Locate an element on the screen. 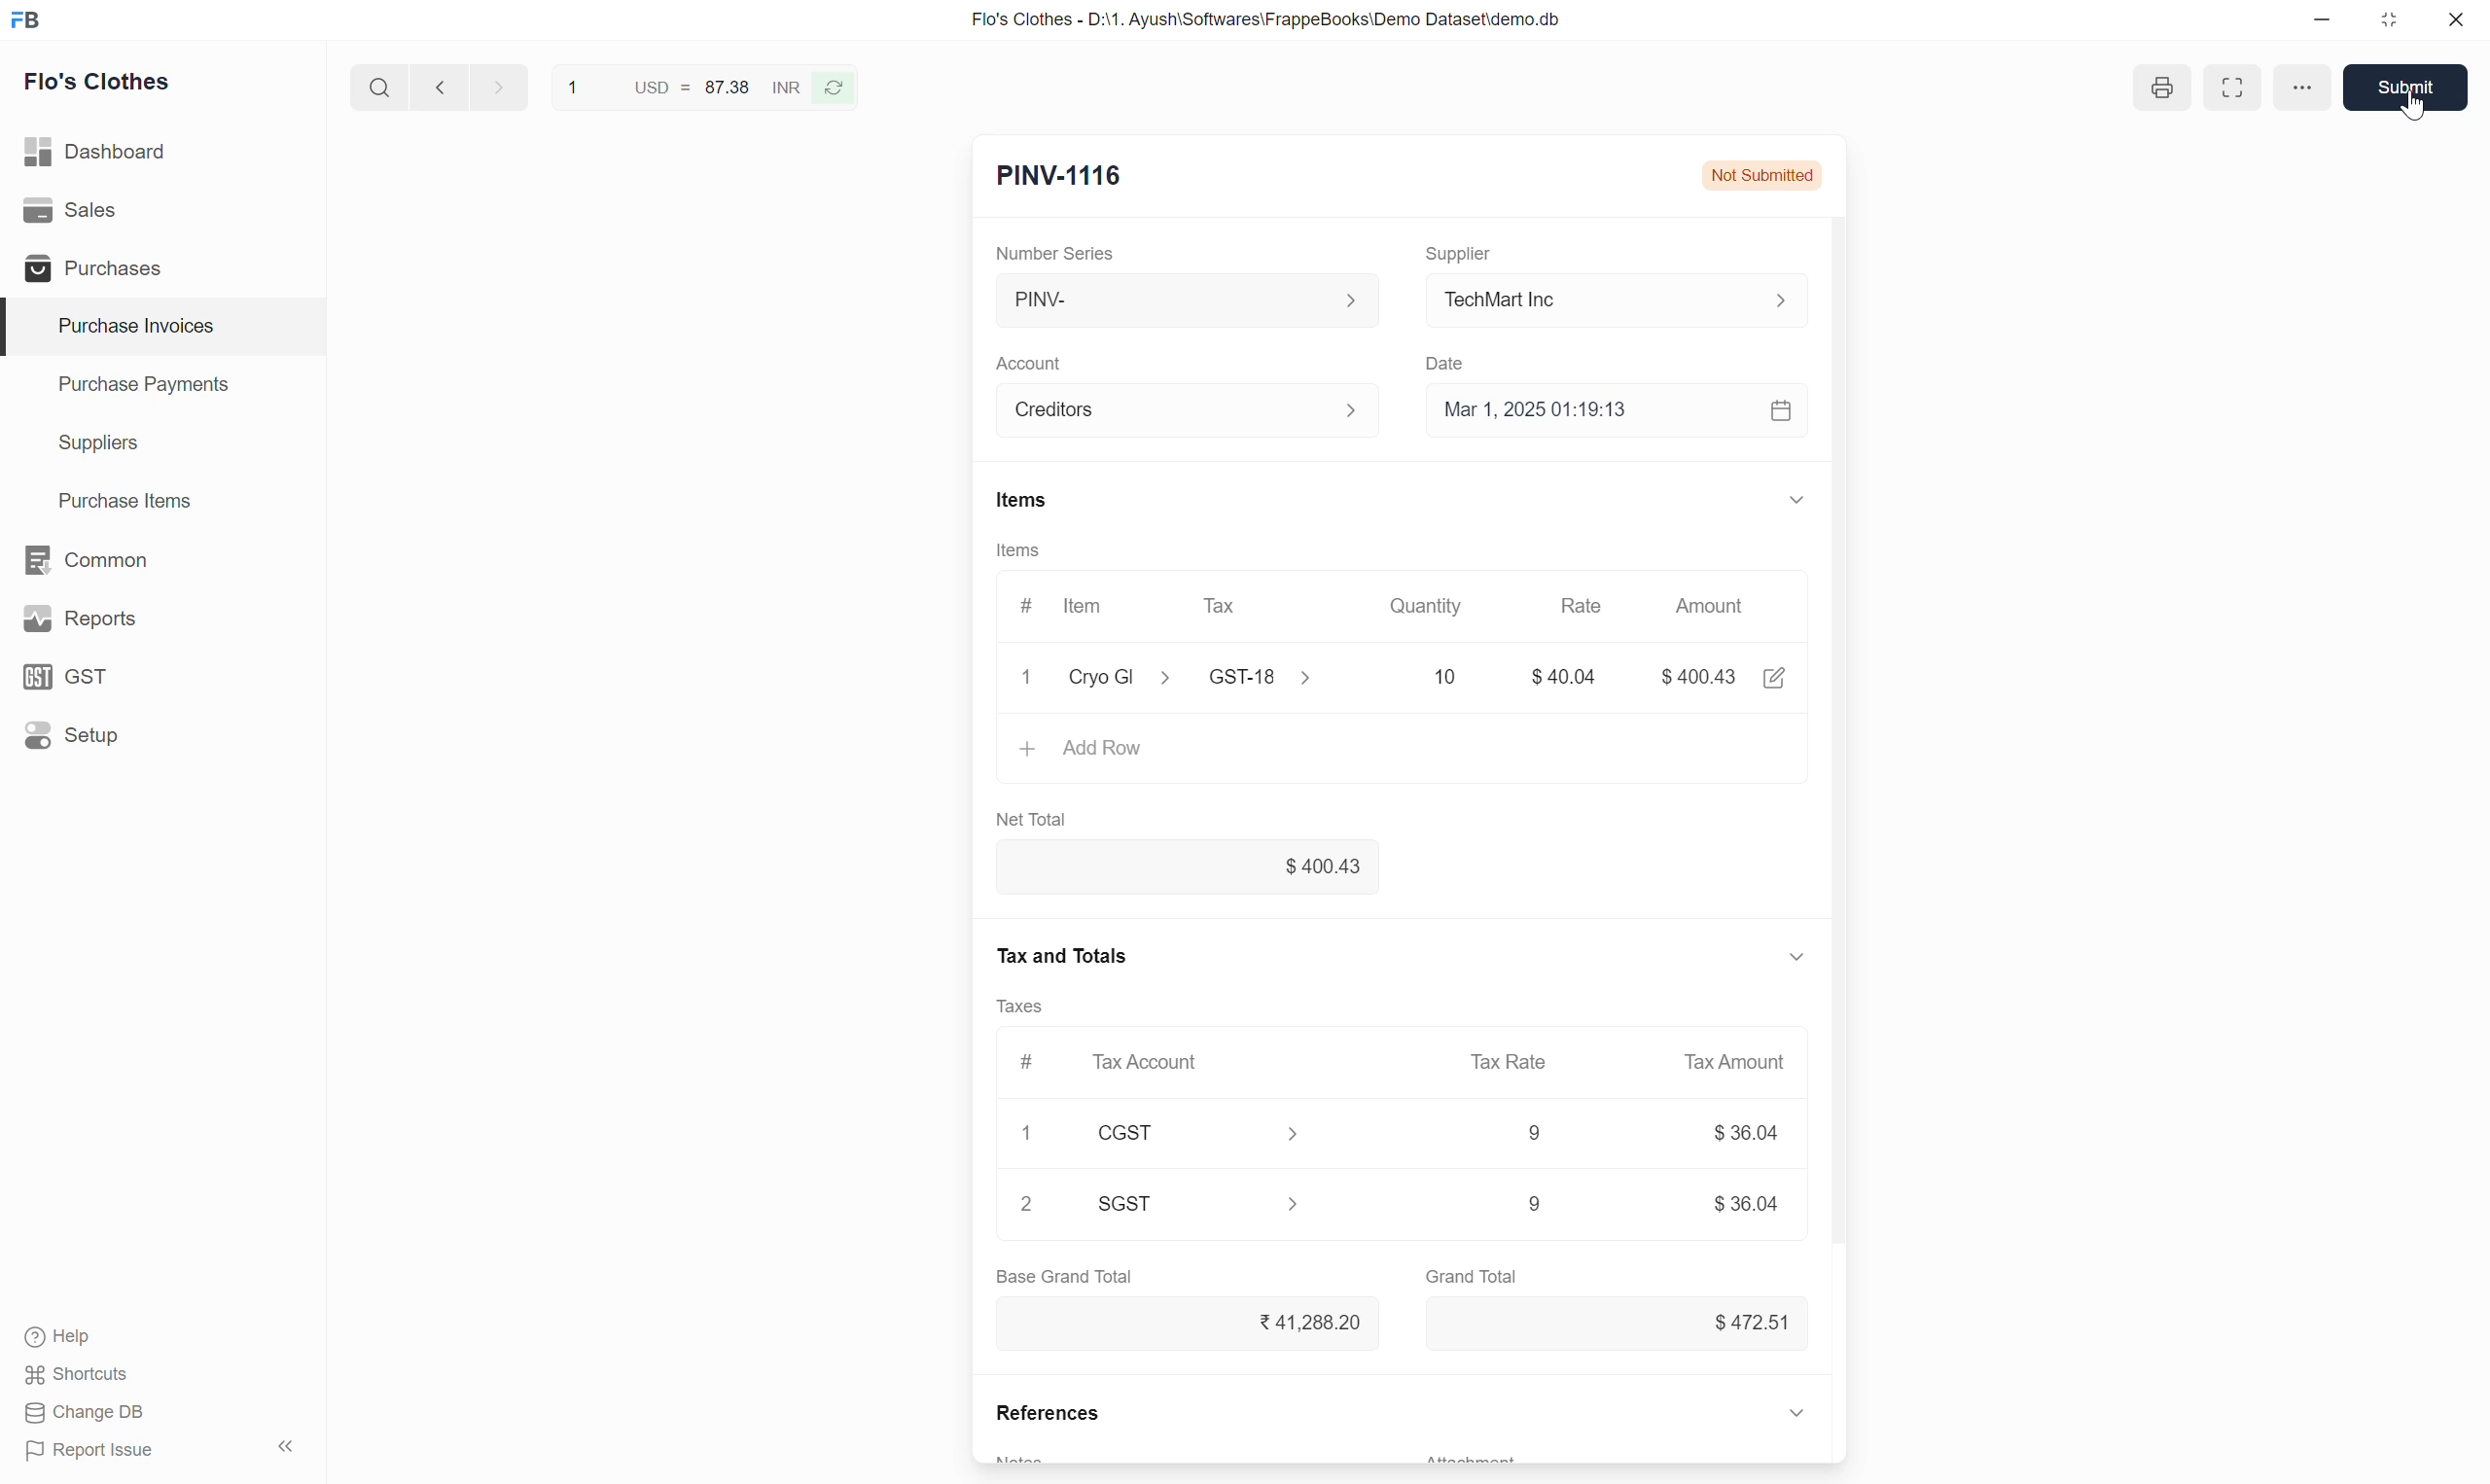  search is located at coordinates (377, 83).